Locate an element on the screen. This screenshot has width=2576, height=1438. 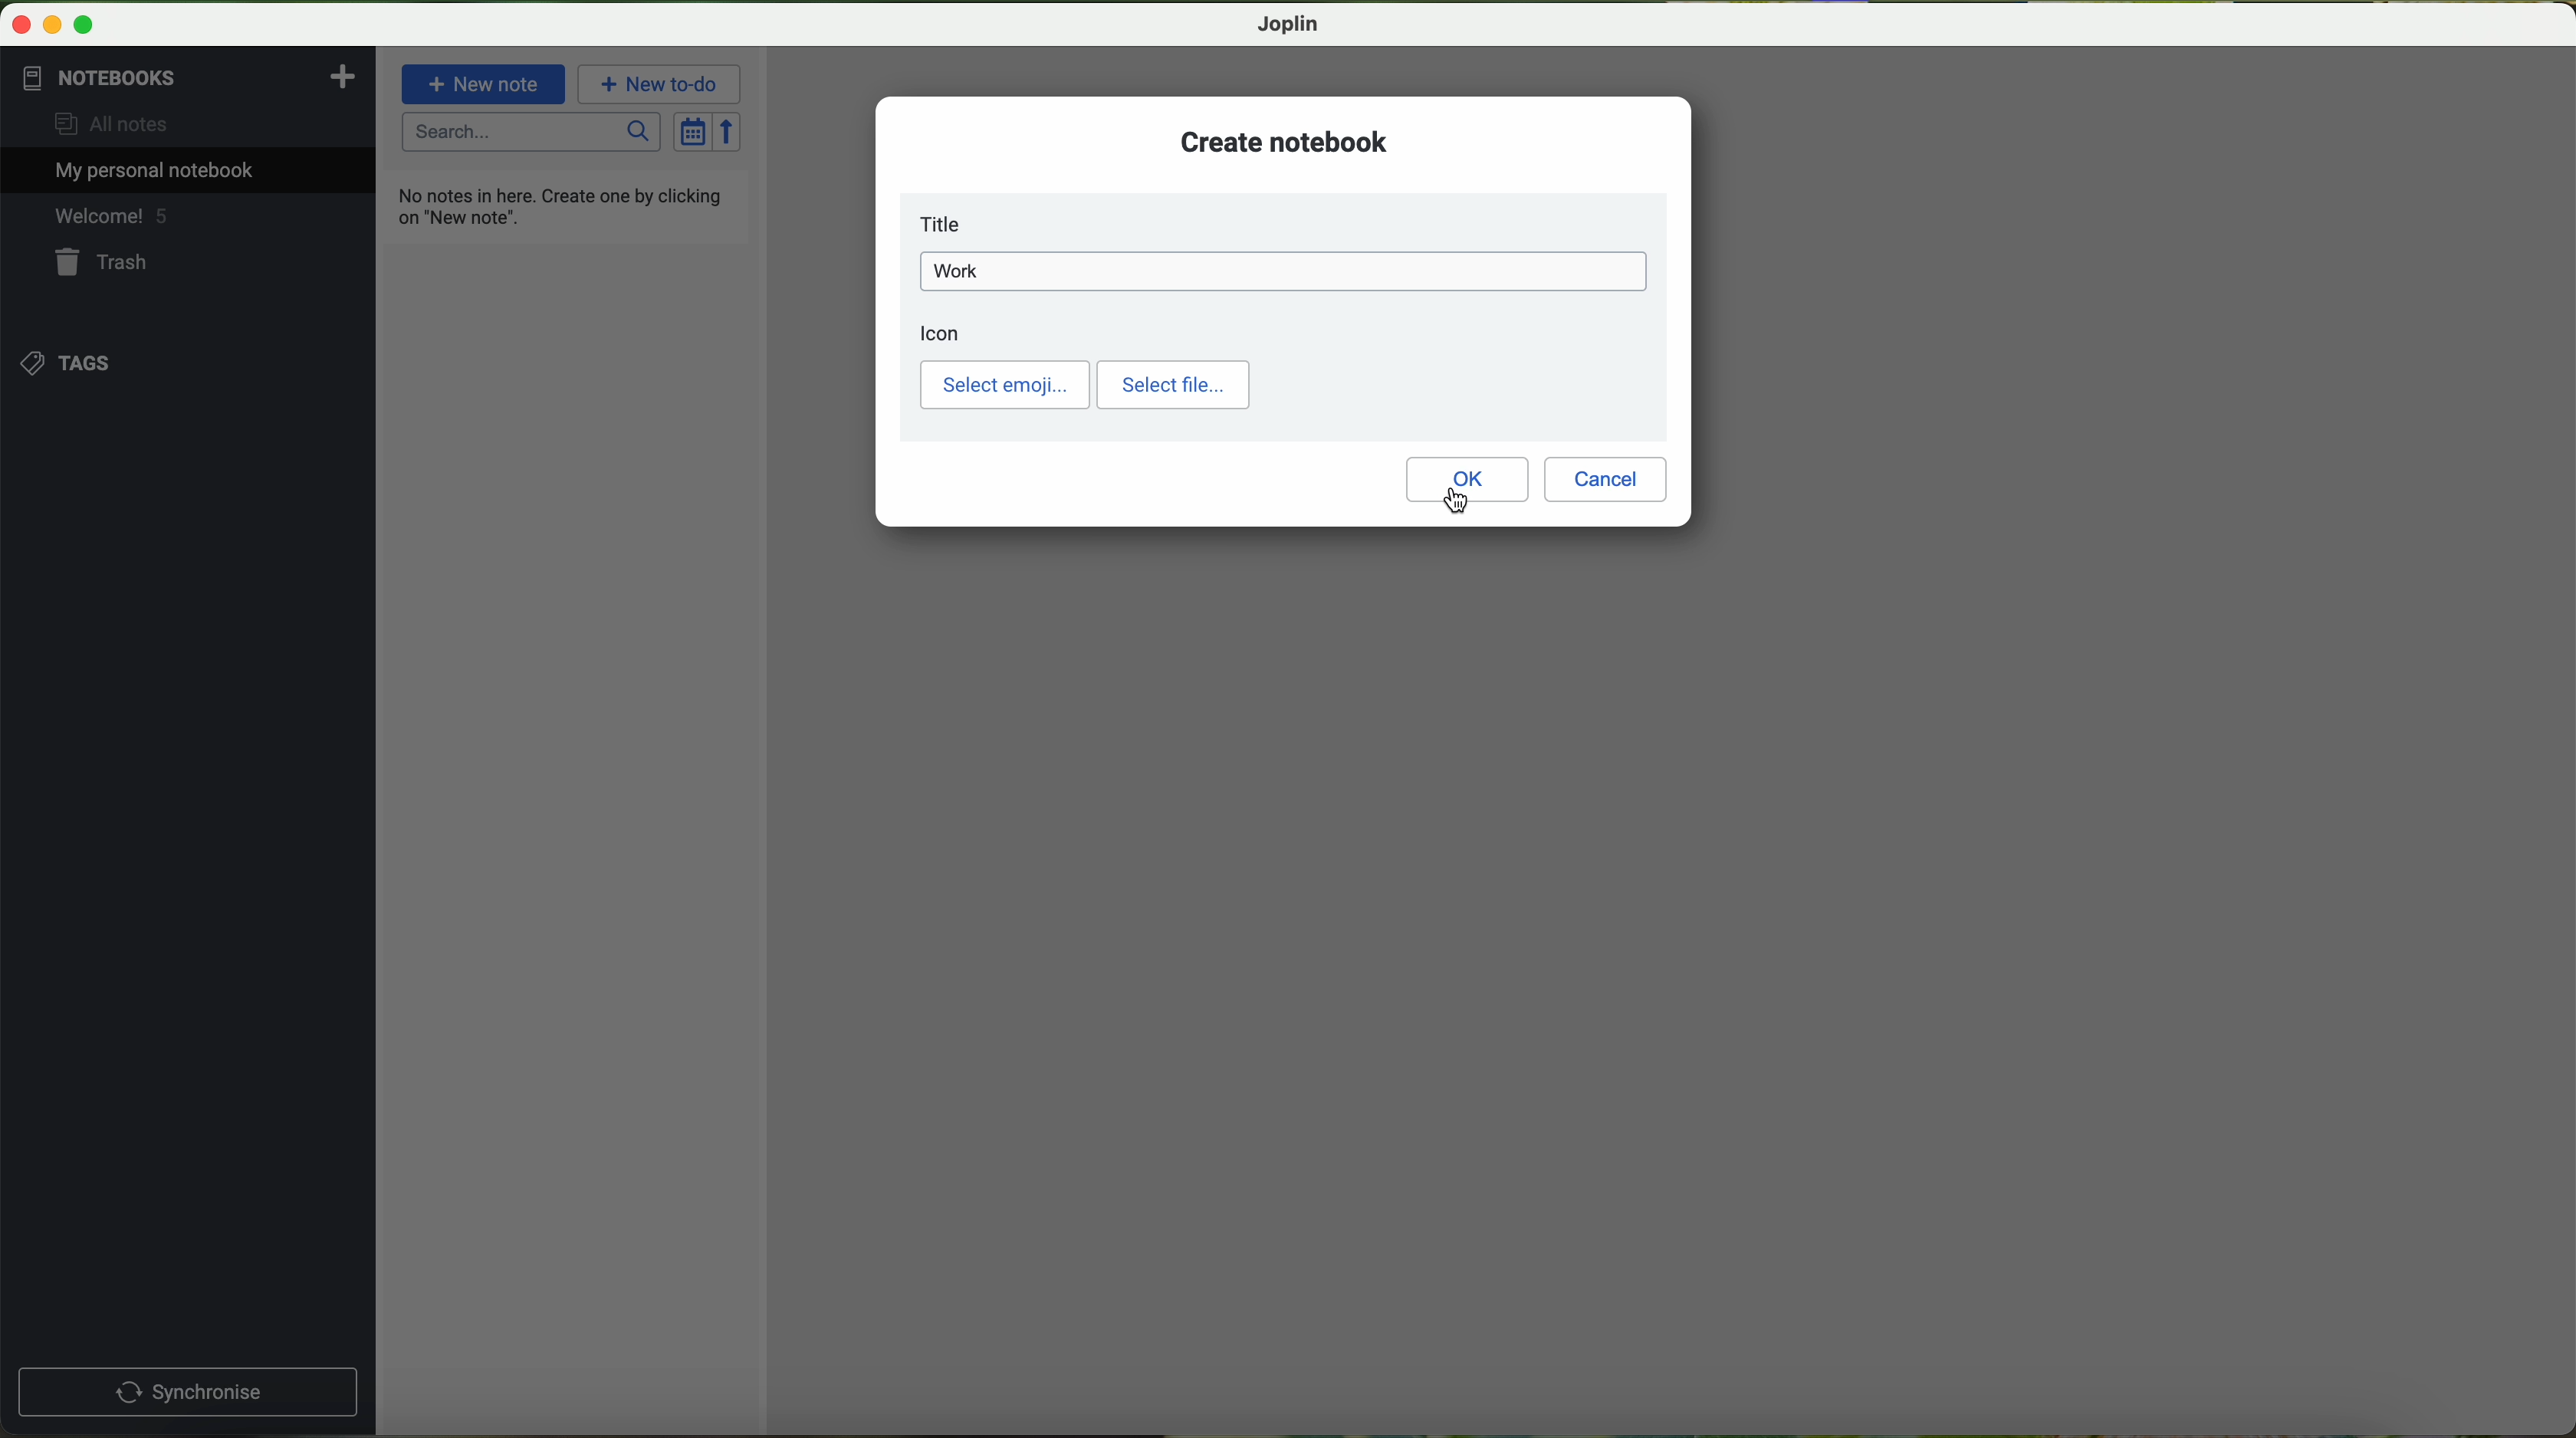
OK is located at coordinates (1467, 479).